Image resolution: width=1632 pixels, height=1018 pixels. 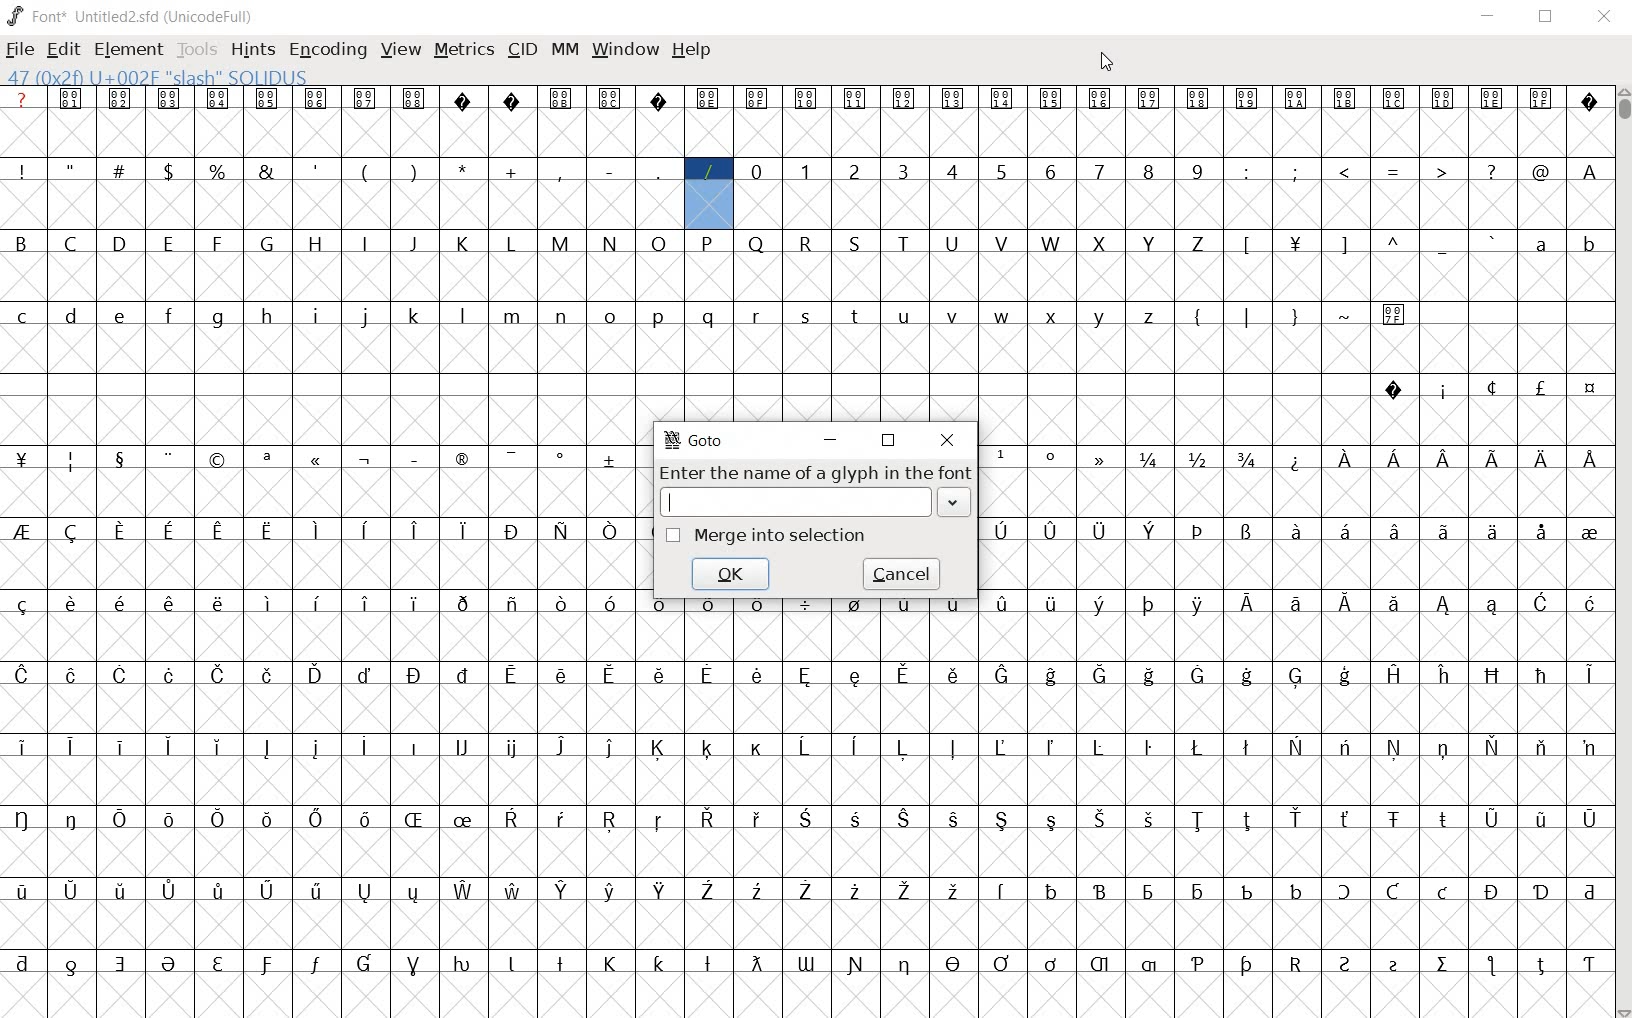 I want to click on glyph, so click(x=217, y=171).